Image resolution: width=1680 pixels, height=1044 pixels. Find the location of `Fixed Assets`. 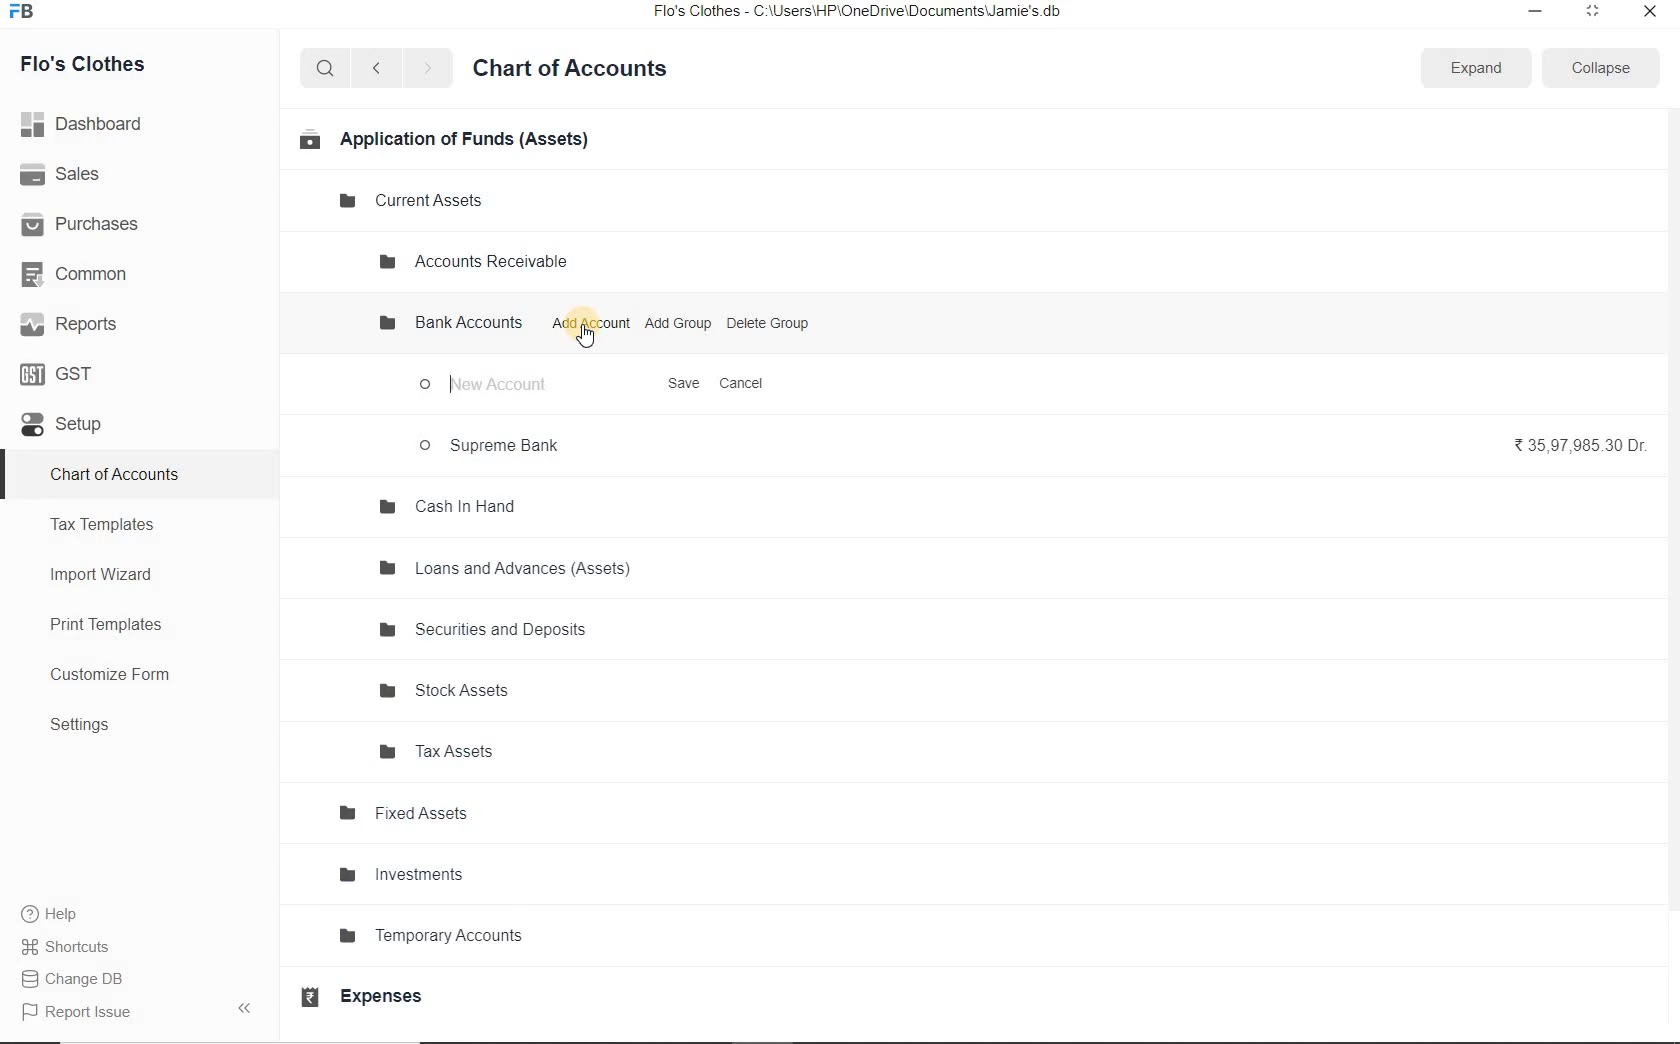

Fixed Assets is located at coordinates (429, 811).